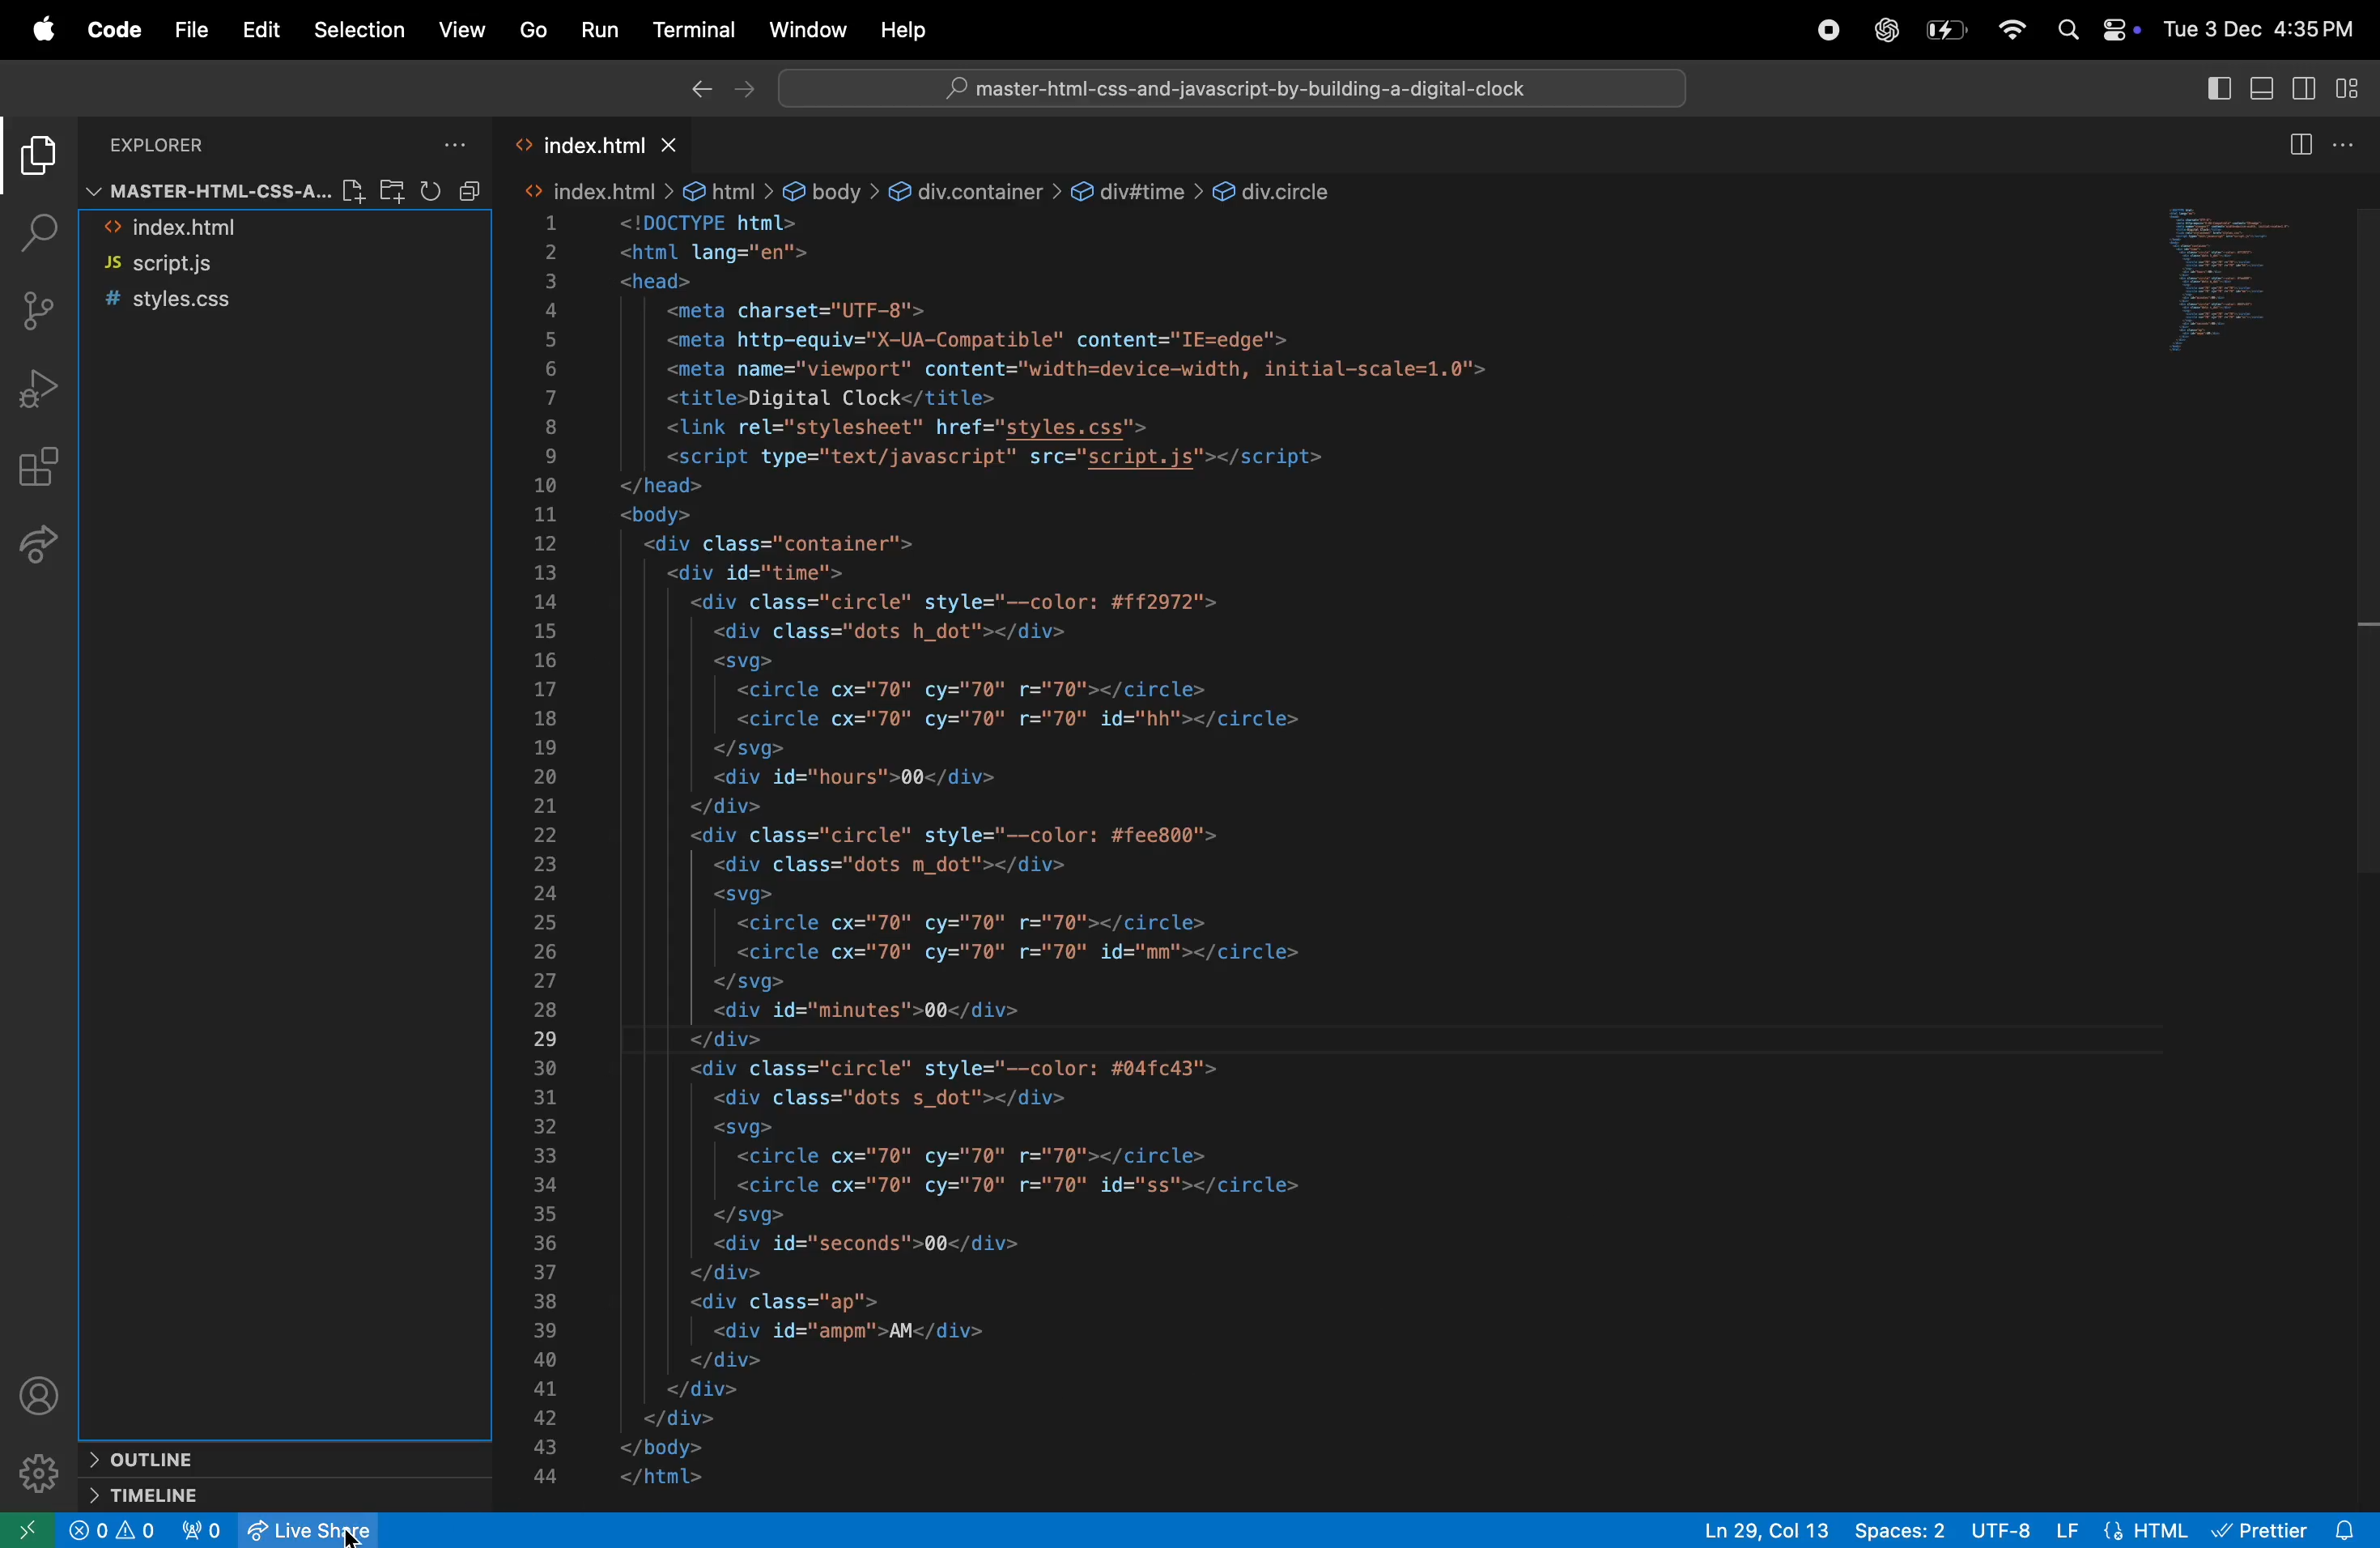 This screenshot has width=2380, height=1548. What do you see at coordinates (1768, 1528) in the screenshot?
I see `ln 28 col 13` at bounding box center [1768, 1528].